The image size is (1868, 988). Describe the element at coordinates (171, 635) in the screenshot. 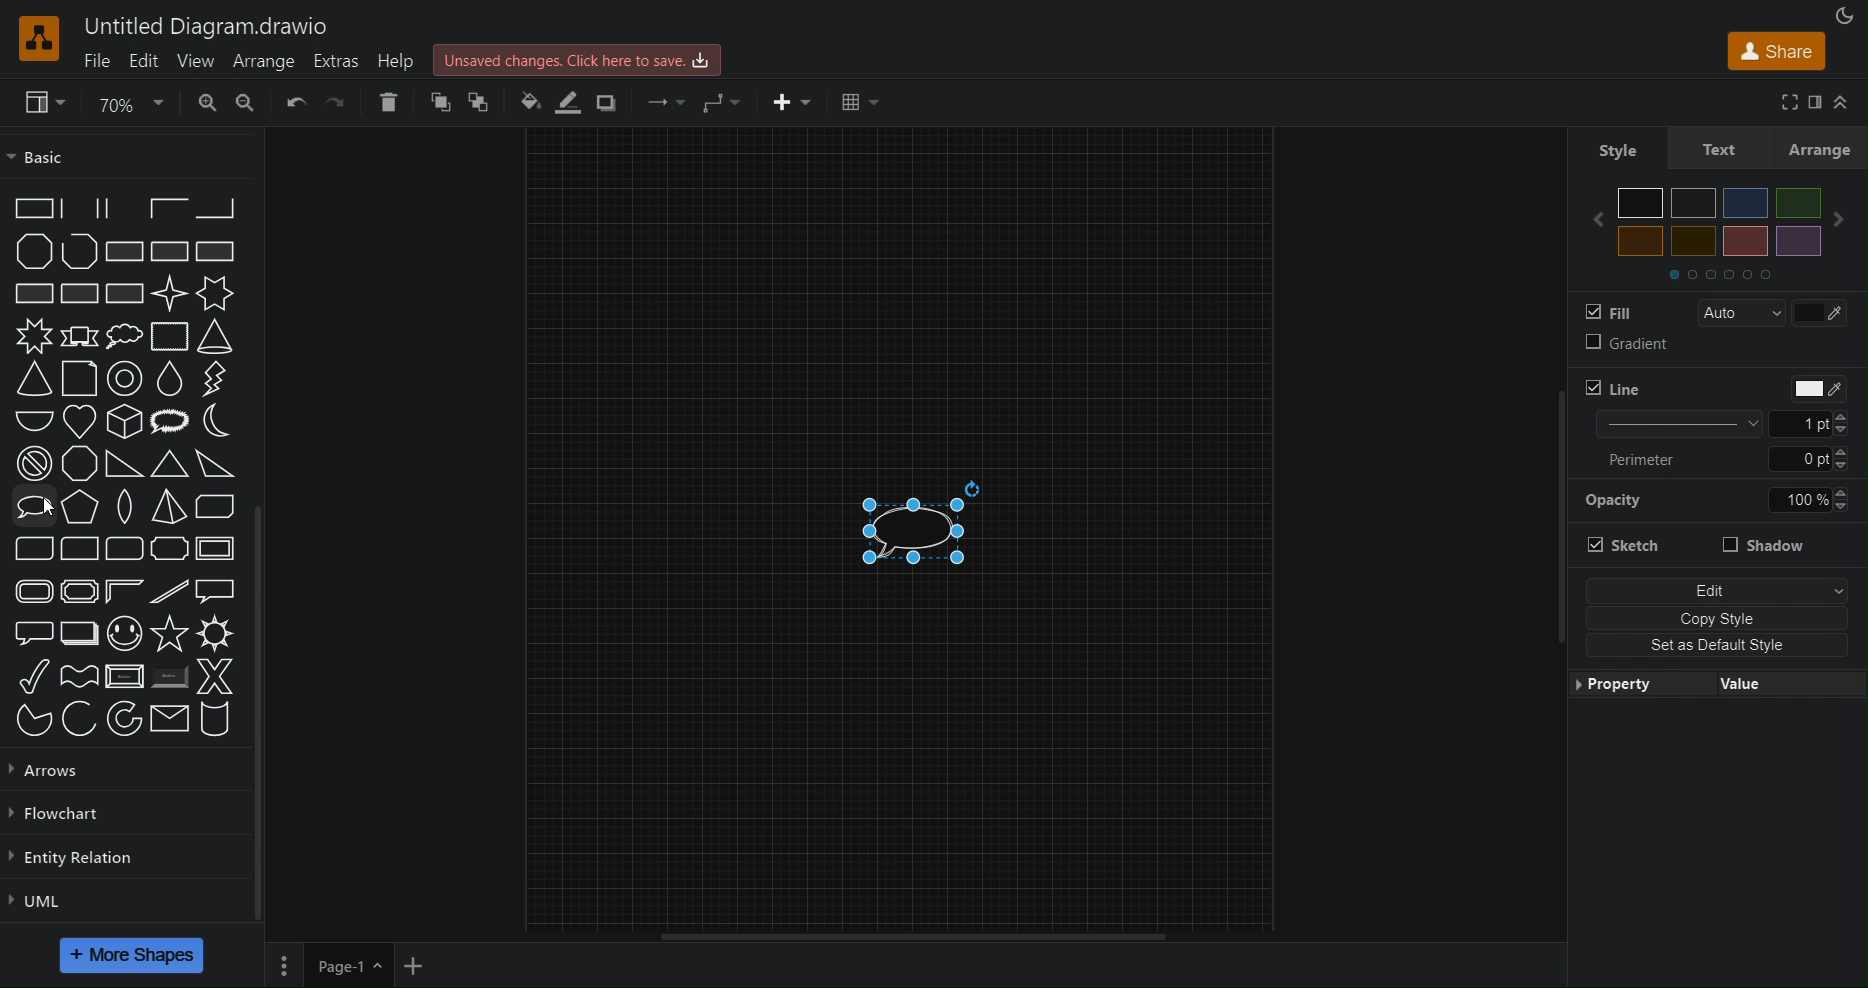

I see `Star` at that location.